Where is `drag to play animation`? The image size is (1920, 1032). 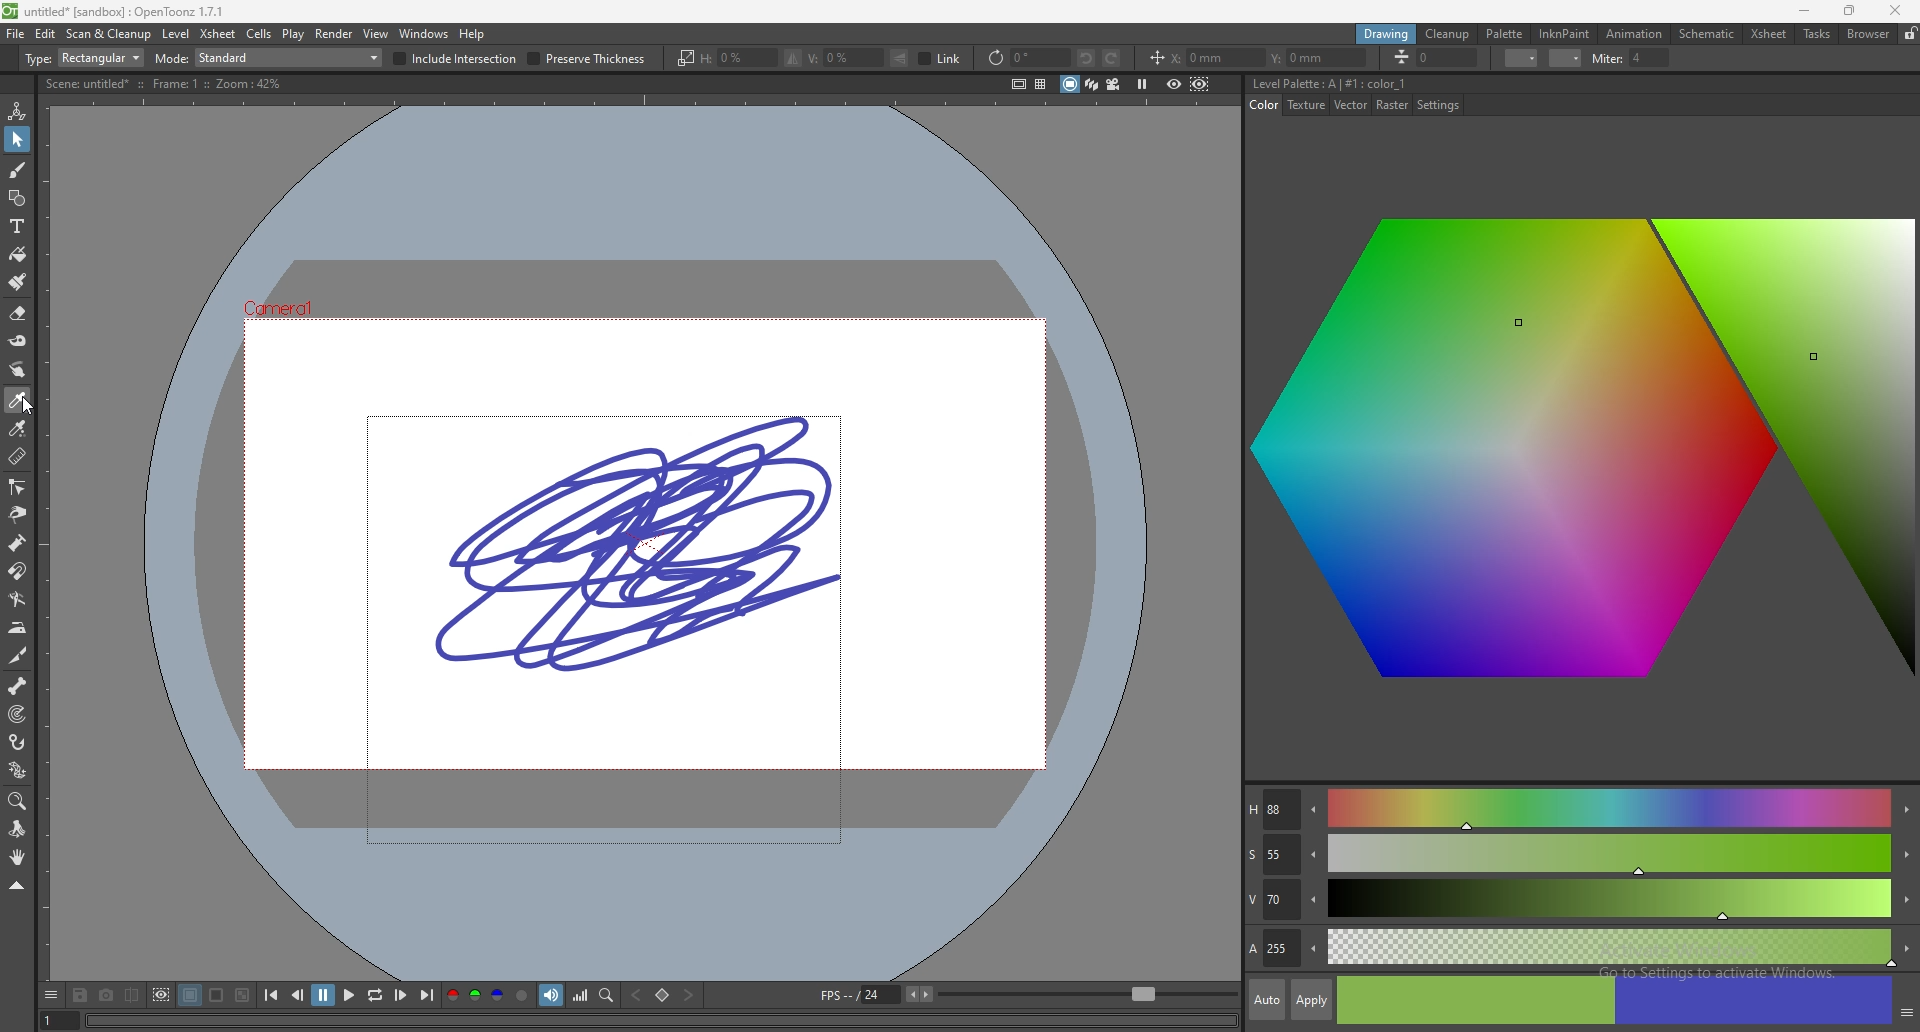 drag to play animation is located at coordinates (665, 1021).